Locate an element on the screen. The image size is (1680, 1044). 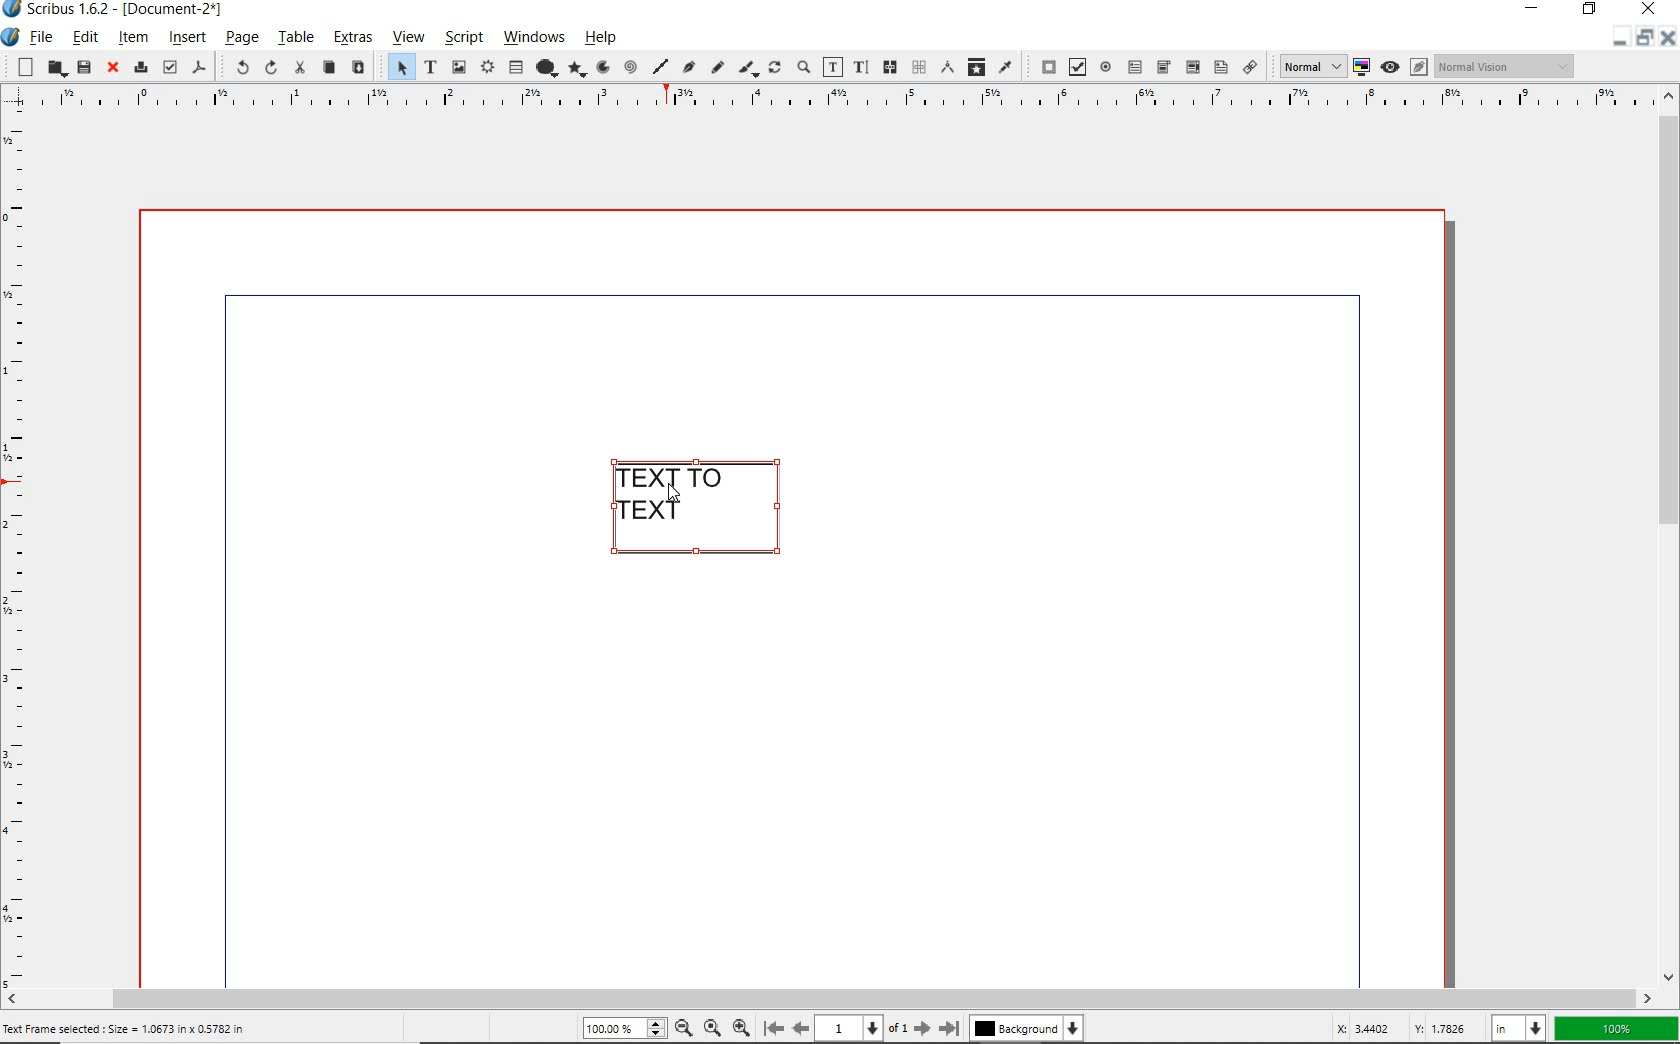
edit contents of frame is located at coordinates (833, 66).